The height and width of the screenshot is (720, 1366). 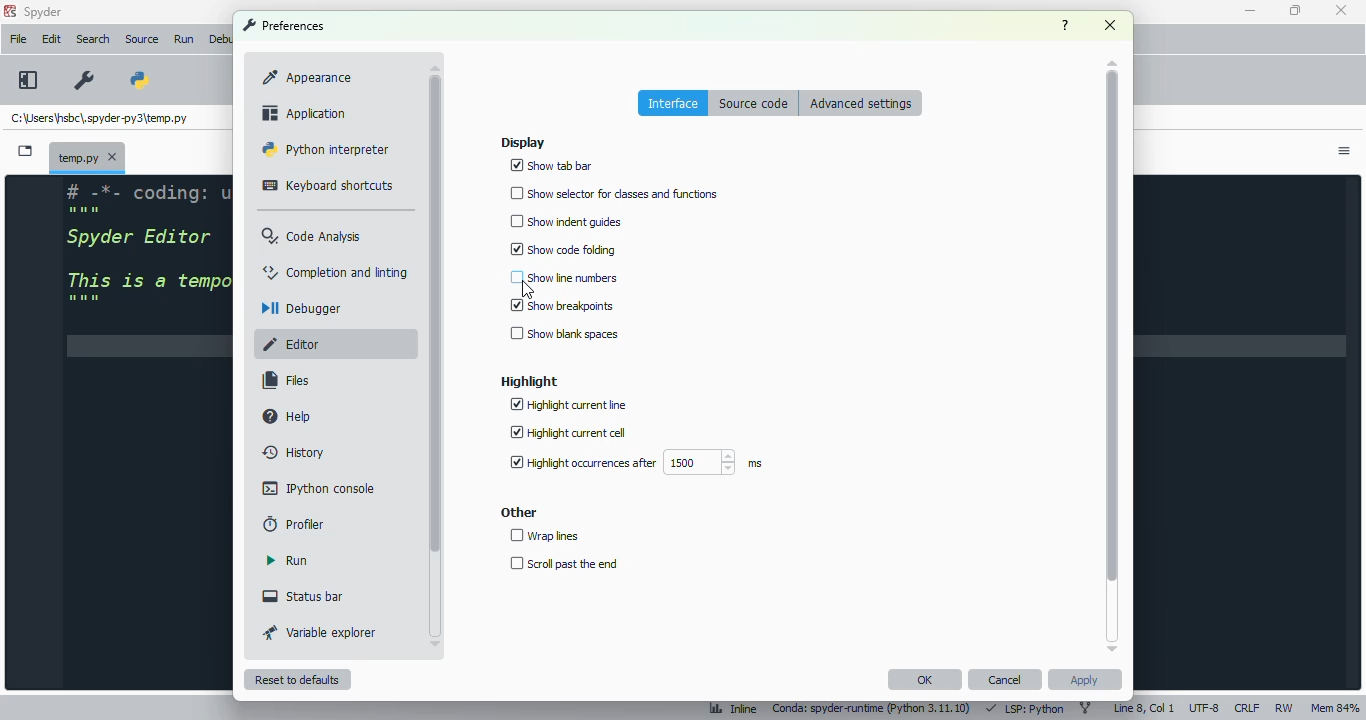 What do you see at coordinates (1252, 11) in the screenshot?
I see `minimize` at bounding box center [1252, 11].